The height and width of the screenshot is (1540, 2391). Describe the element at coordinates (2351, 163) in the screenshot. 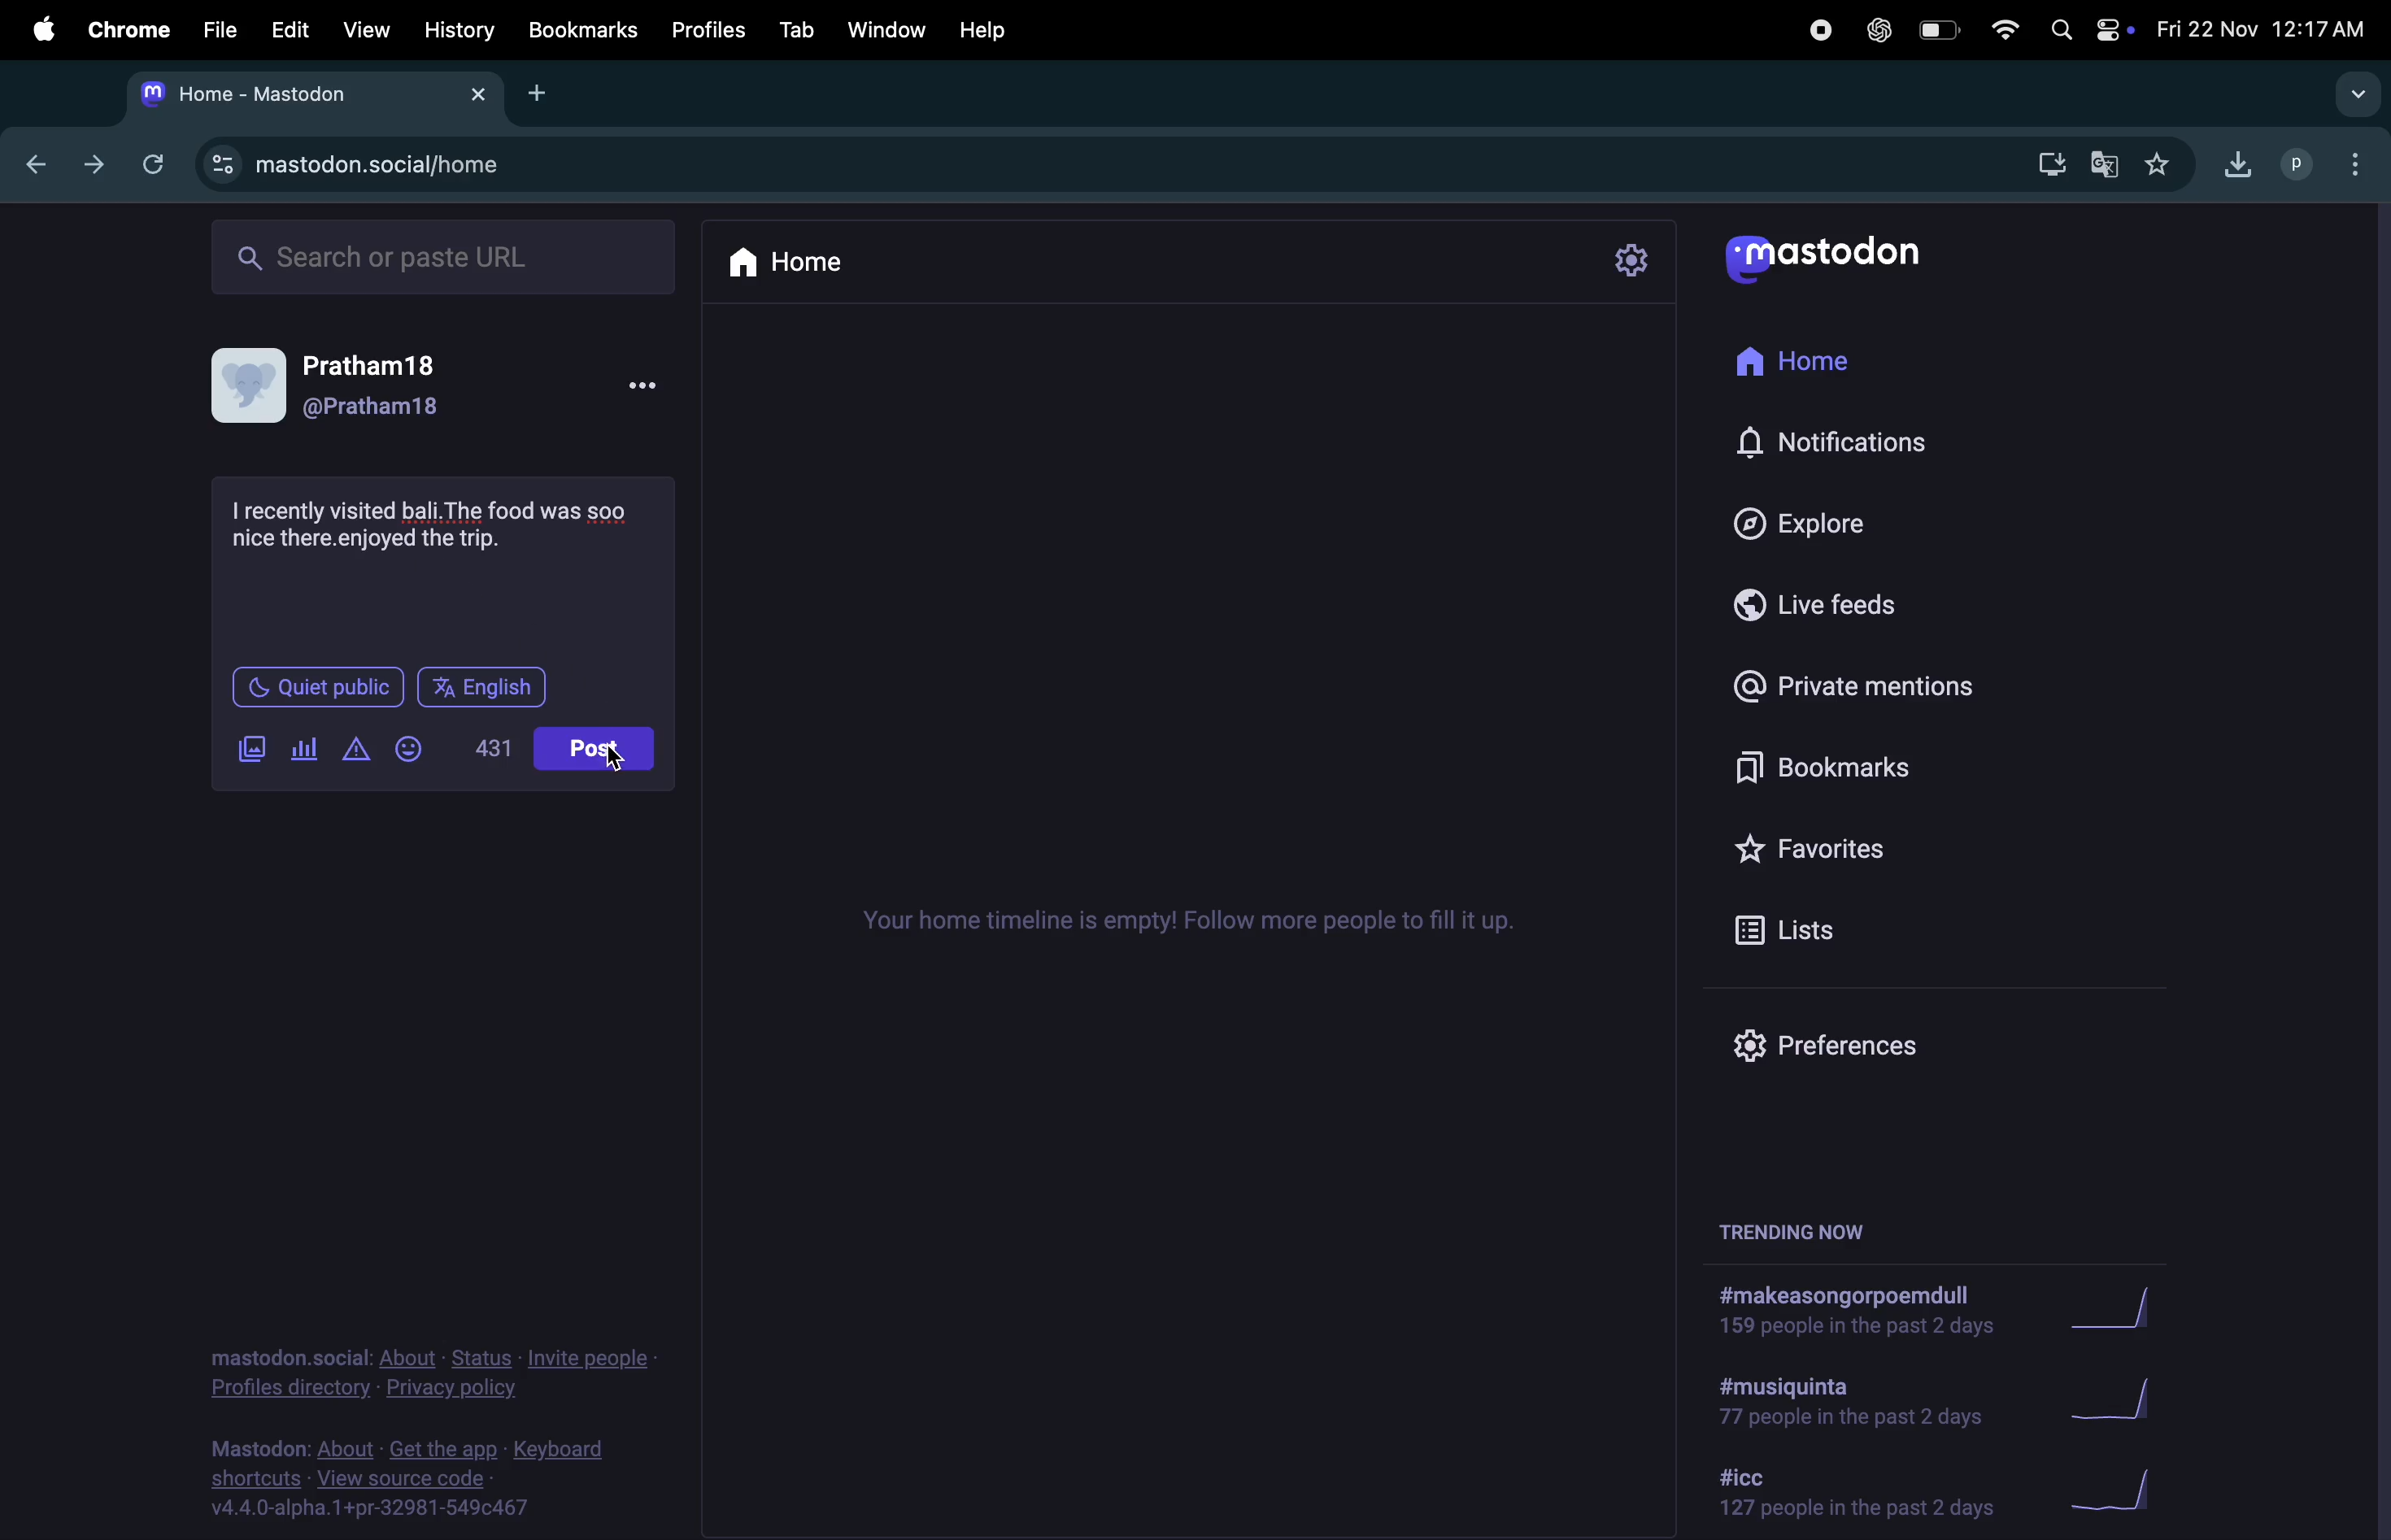

I see `options` at that location.